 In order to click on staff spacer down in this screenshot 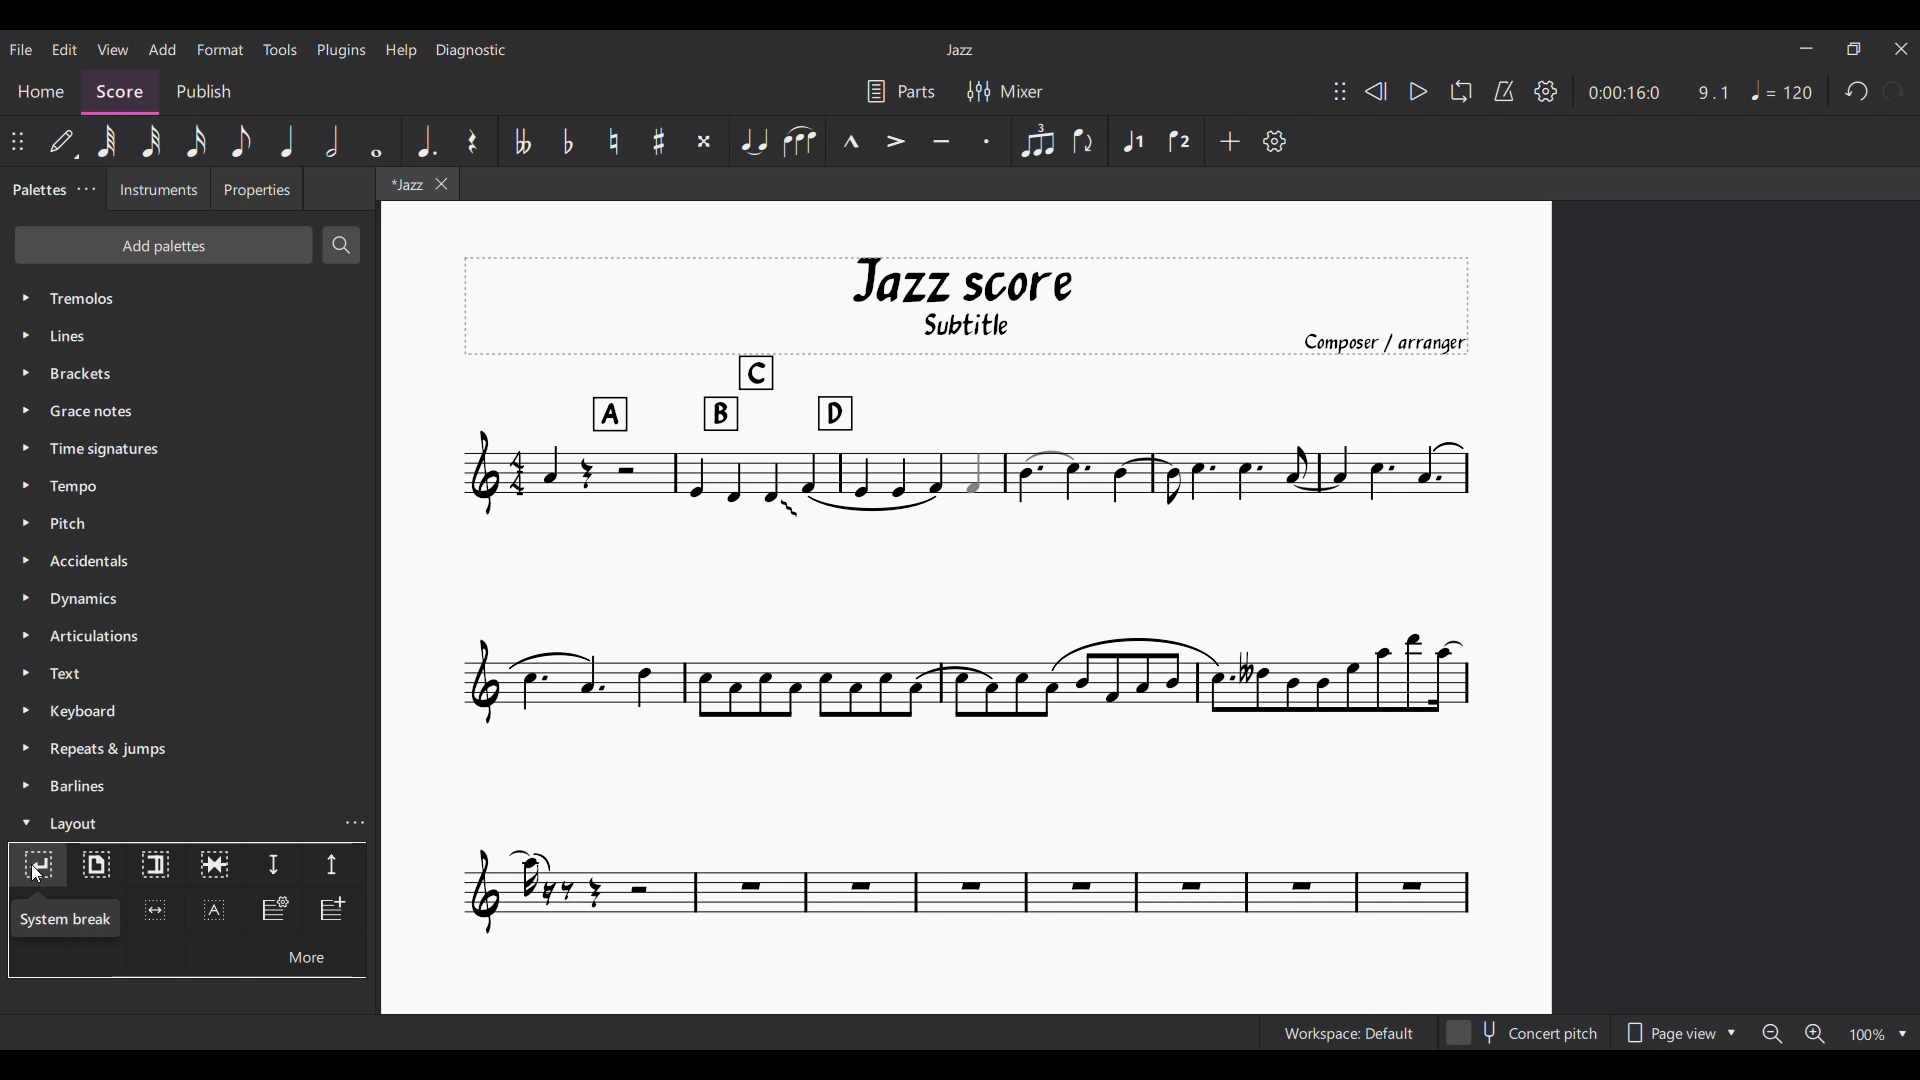, I will do `click(273, 866)`.